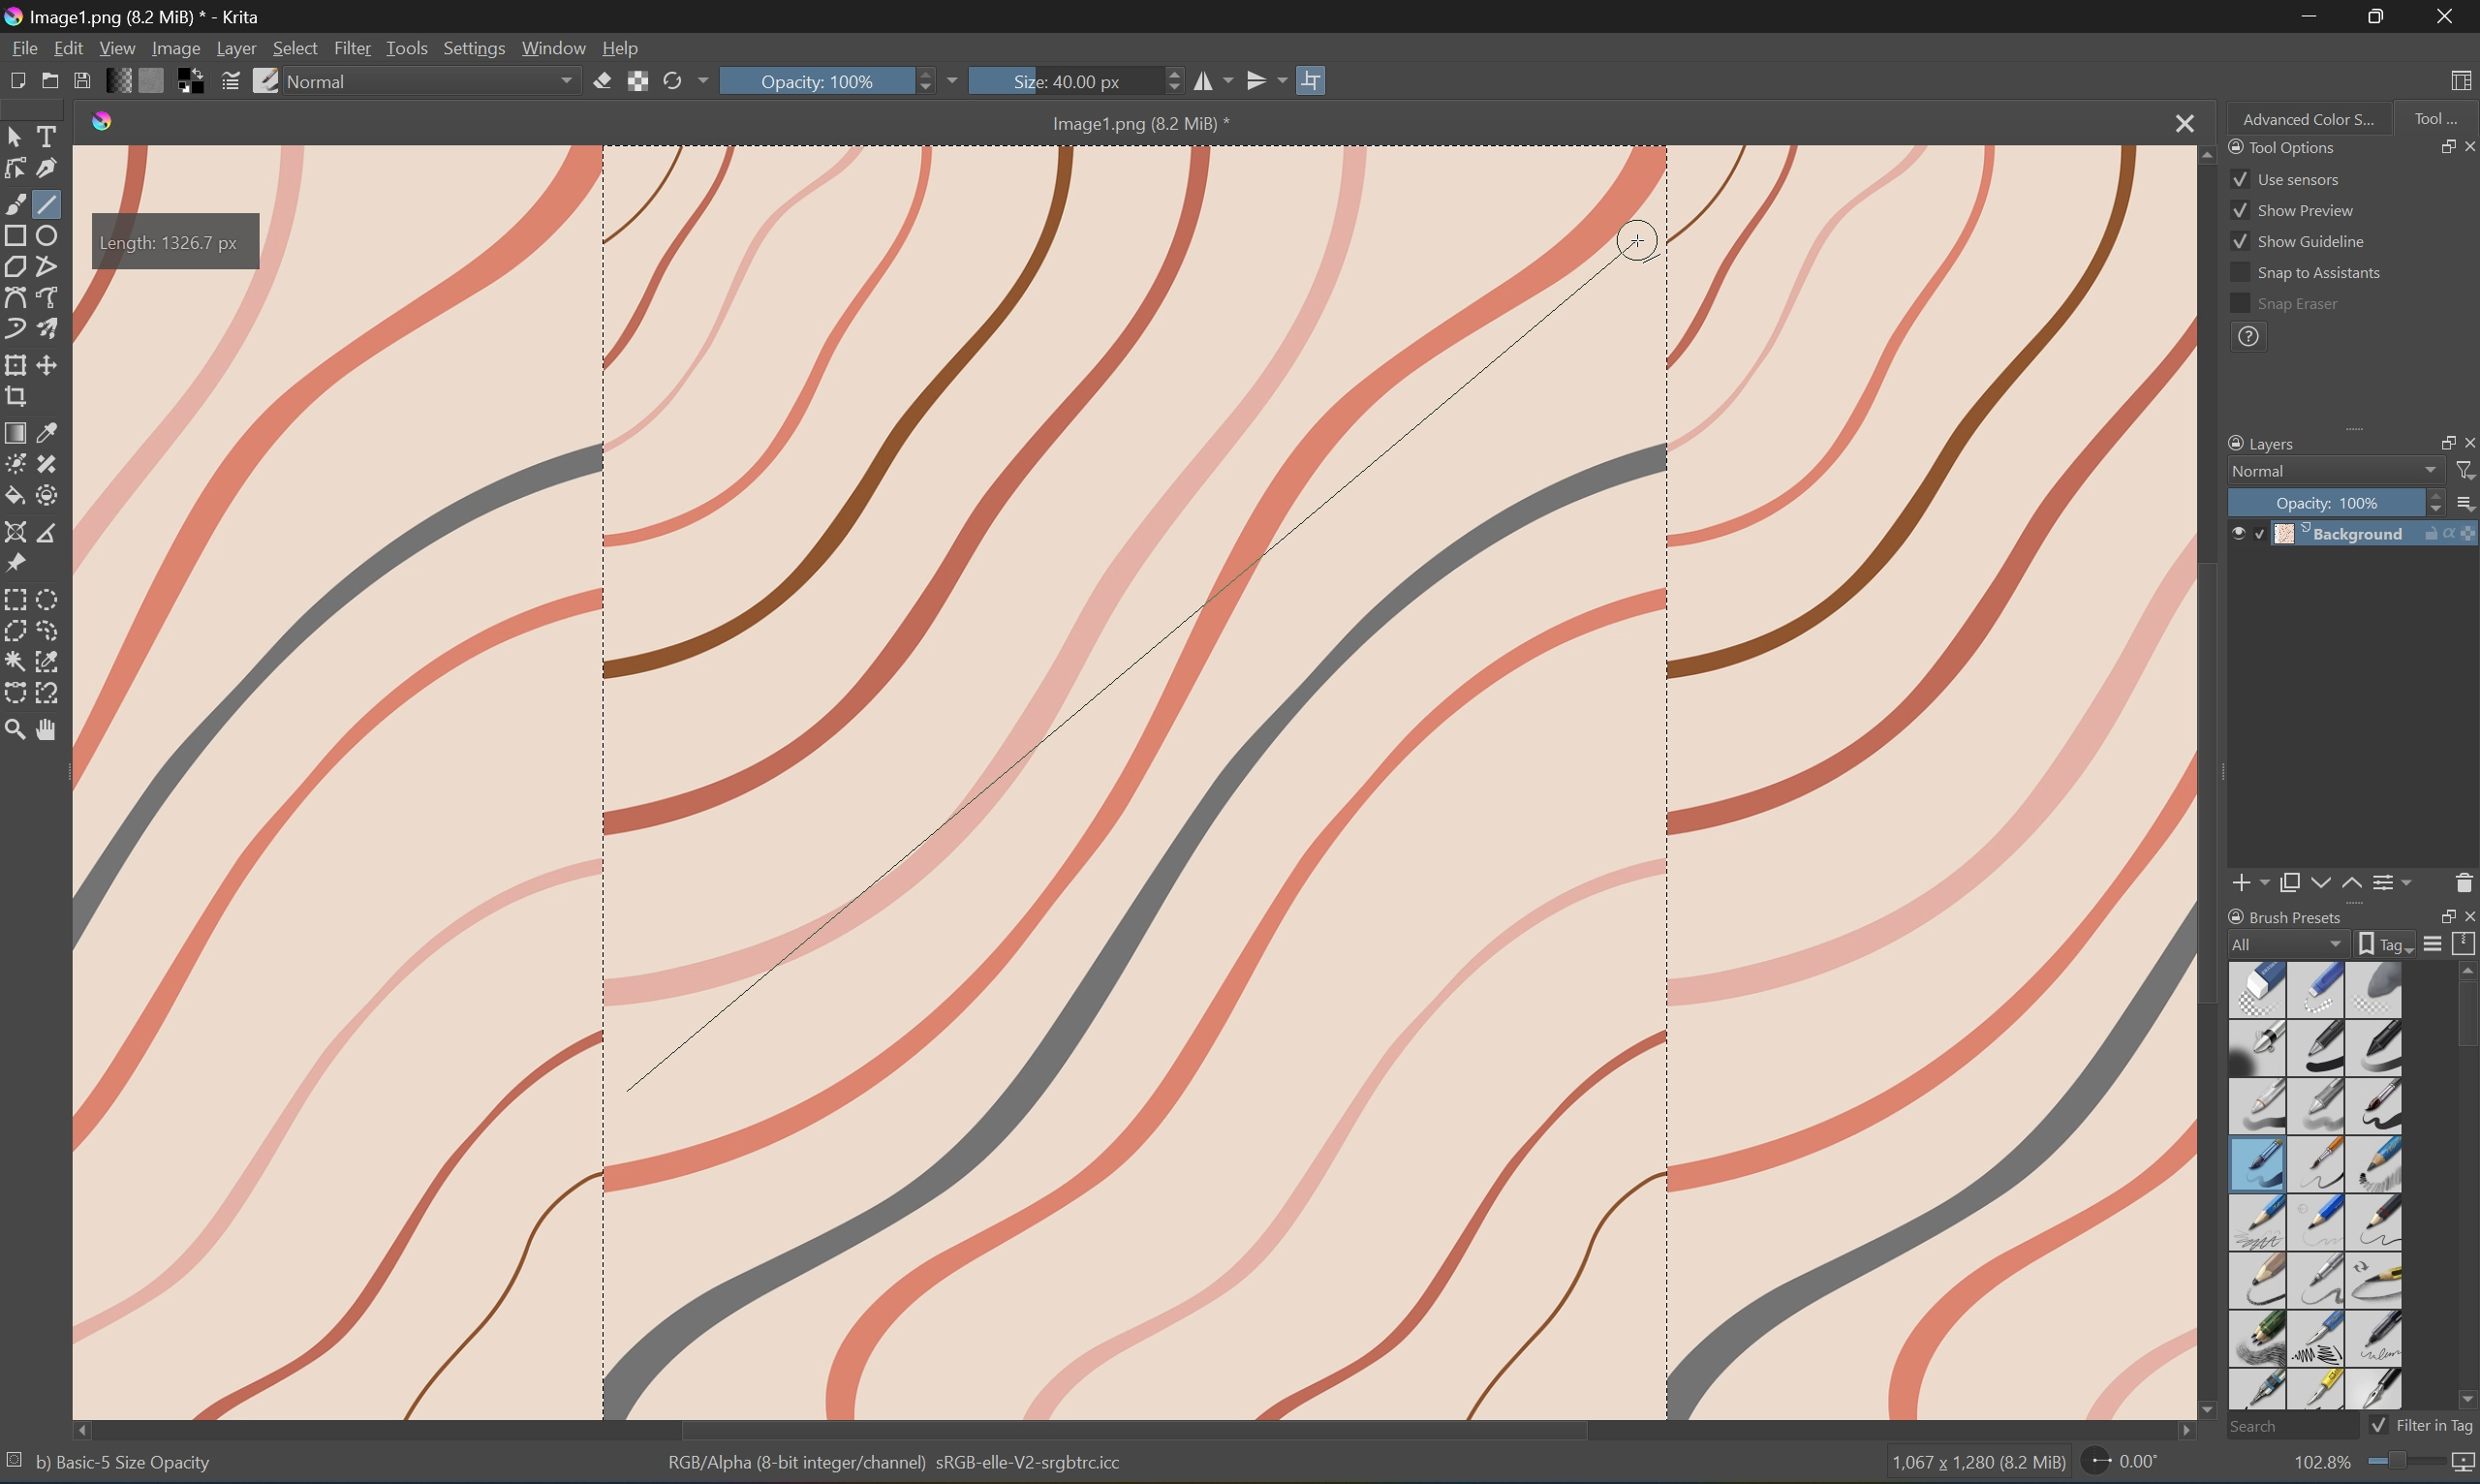 This screenshot has height=1484, width=2480. I want to click on Window, so click(557, 49).